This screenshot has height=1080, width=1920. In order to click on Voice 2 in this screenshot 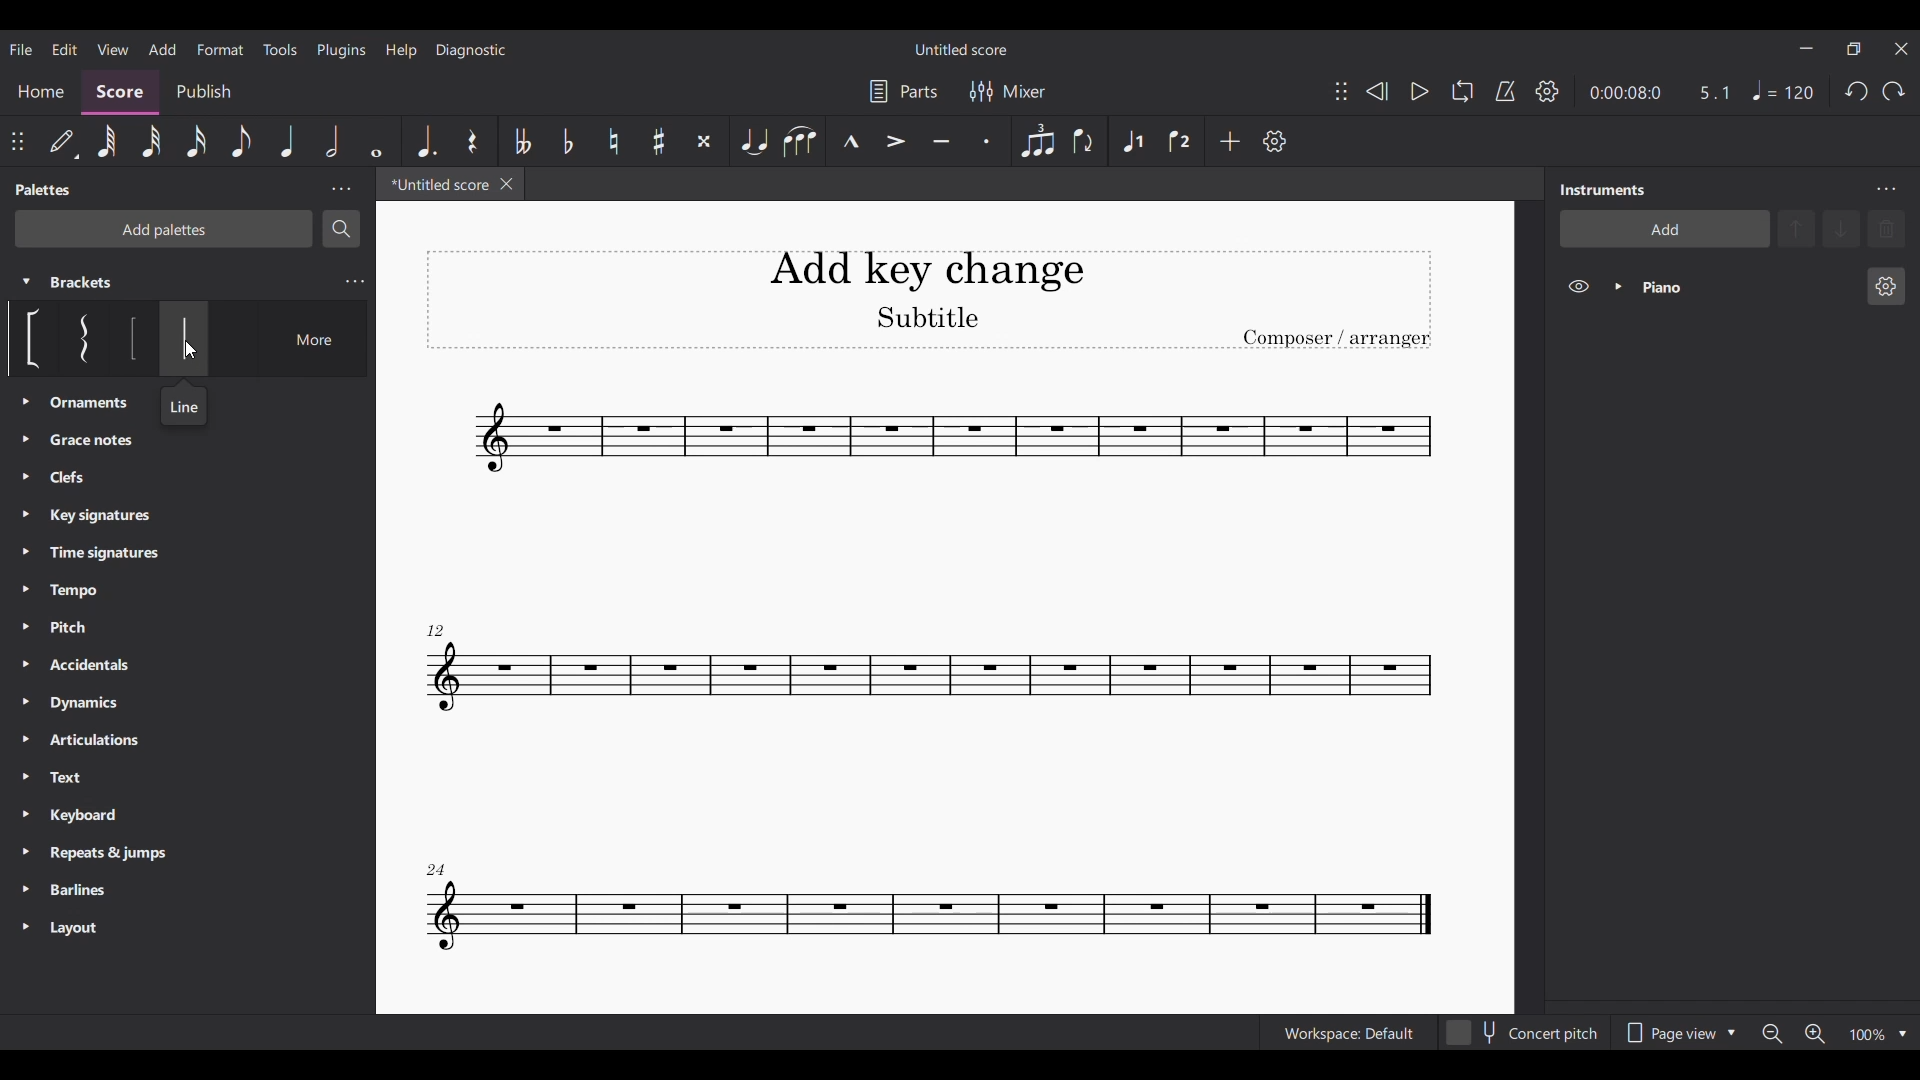, I will do `click(1178, 141)`.